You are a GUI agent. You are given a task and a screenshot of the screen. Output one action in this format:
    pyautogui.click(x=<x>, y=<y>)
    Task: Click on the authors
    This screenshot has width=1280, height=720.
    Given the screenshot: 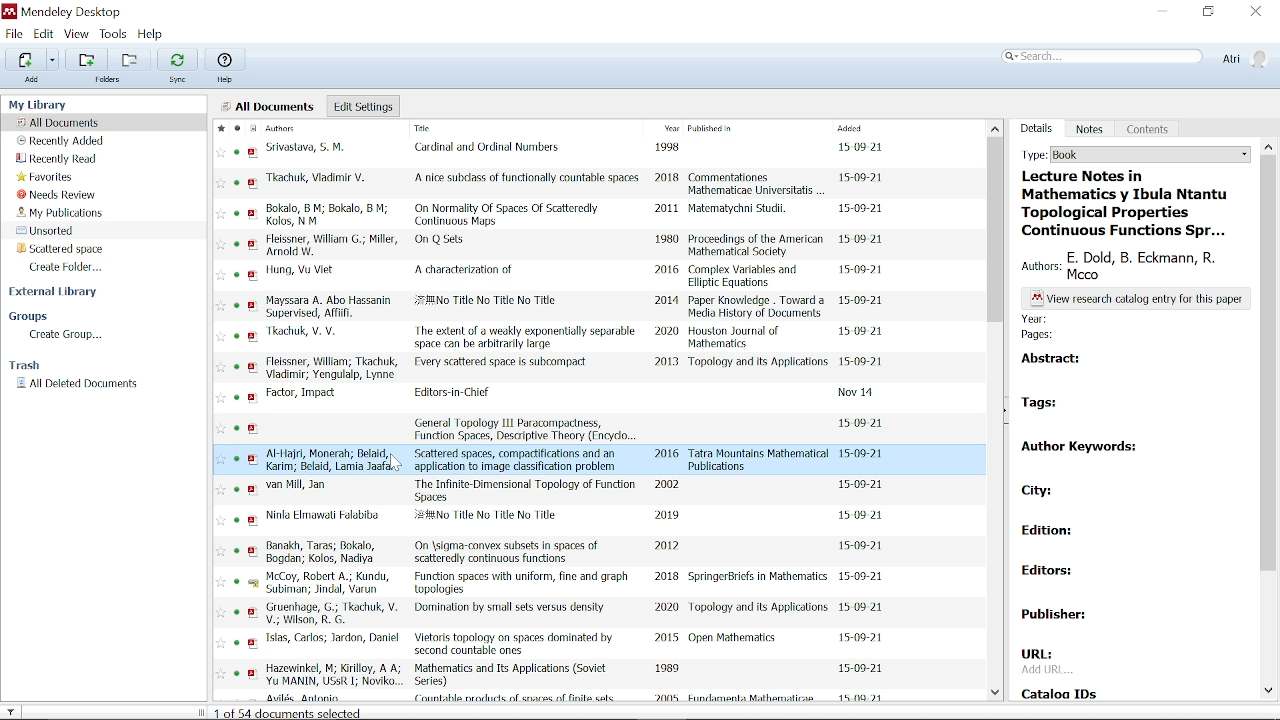 What is the action you would take?
    pyautogui.click(x=309, y=148)
    